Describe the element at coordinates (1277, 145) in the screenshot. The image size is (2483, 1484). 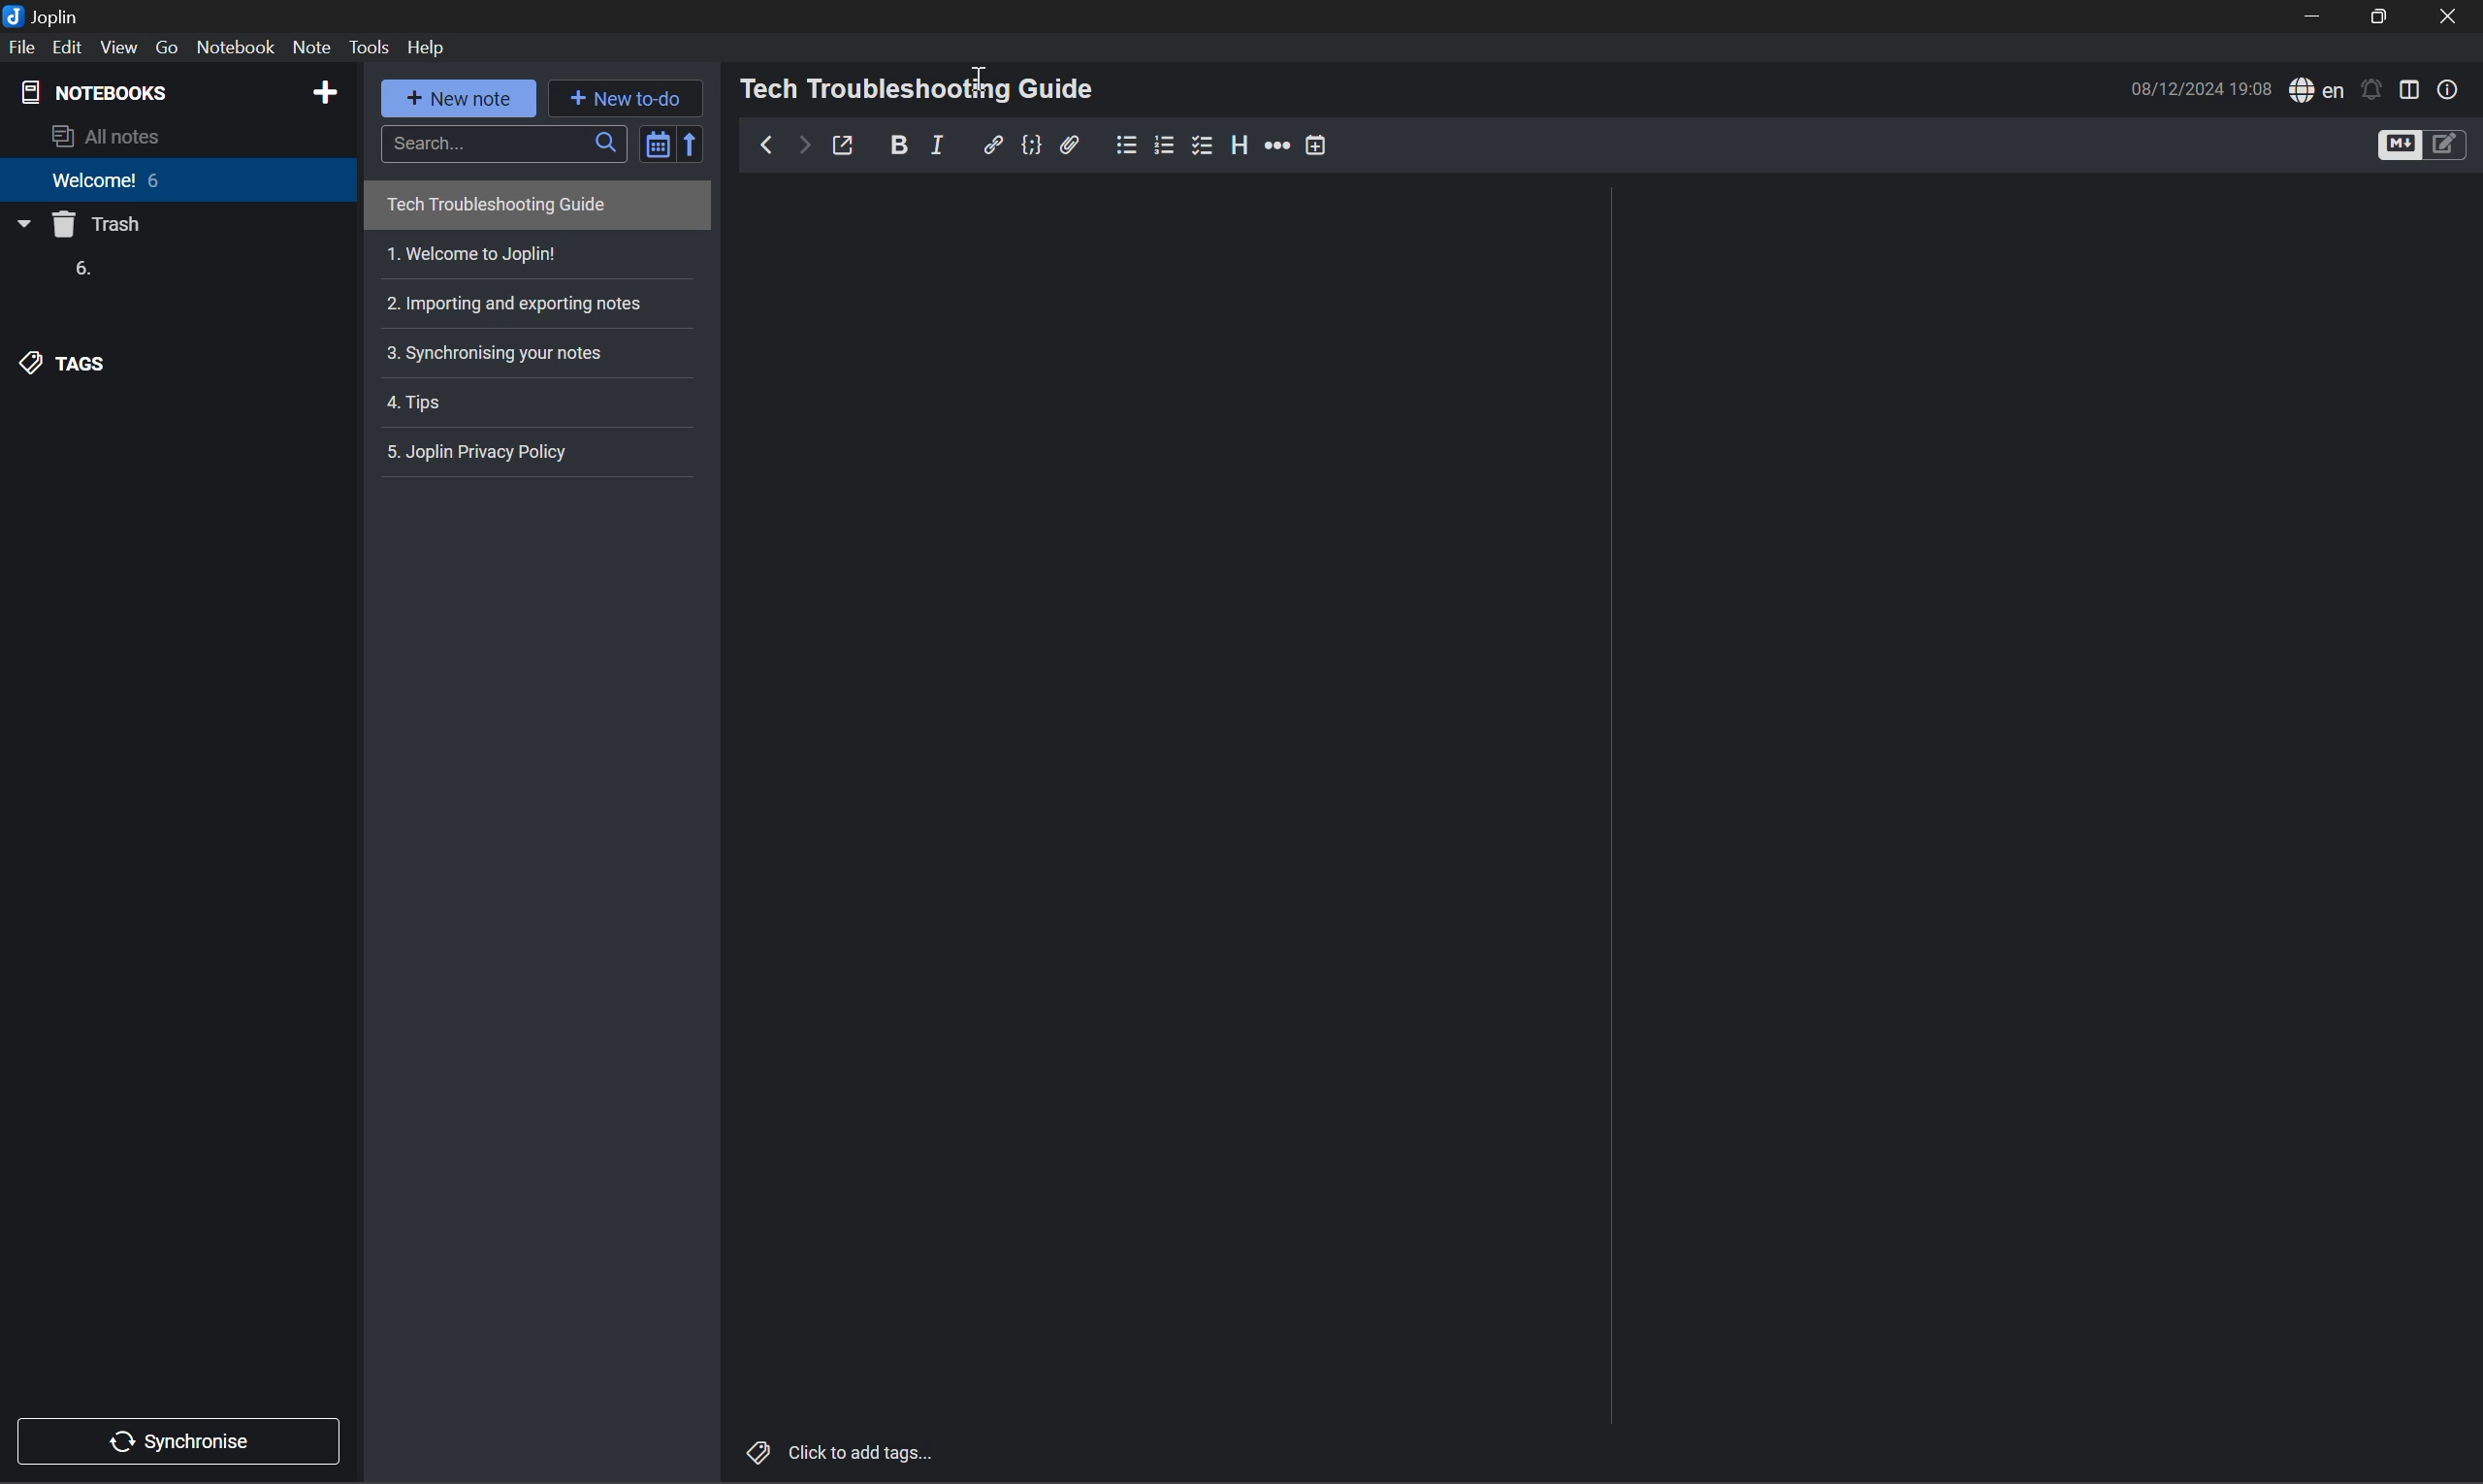
I see `More` at that location.